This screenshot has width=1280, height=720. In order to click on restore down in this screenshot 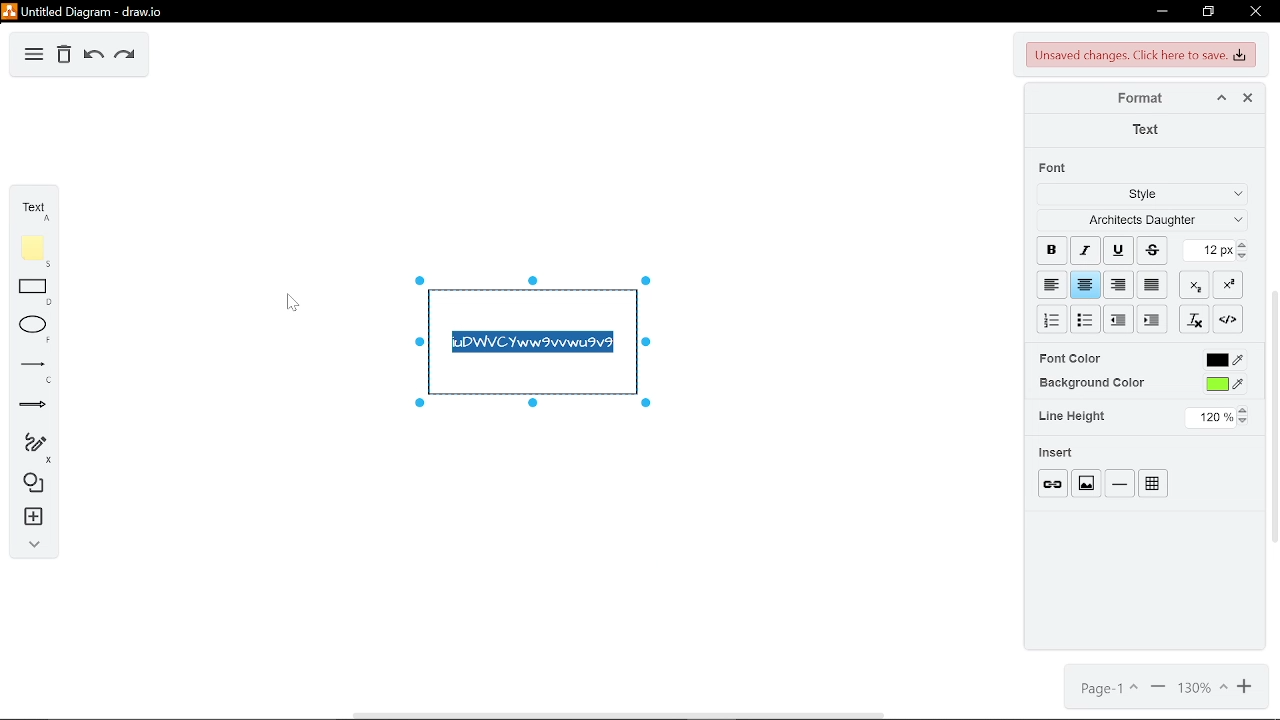, I will do `click(1208, 13)`.